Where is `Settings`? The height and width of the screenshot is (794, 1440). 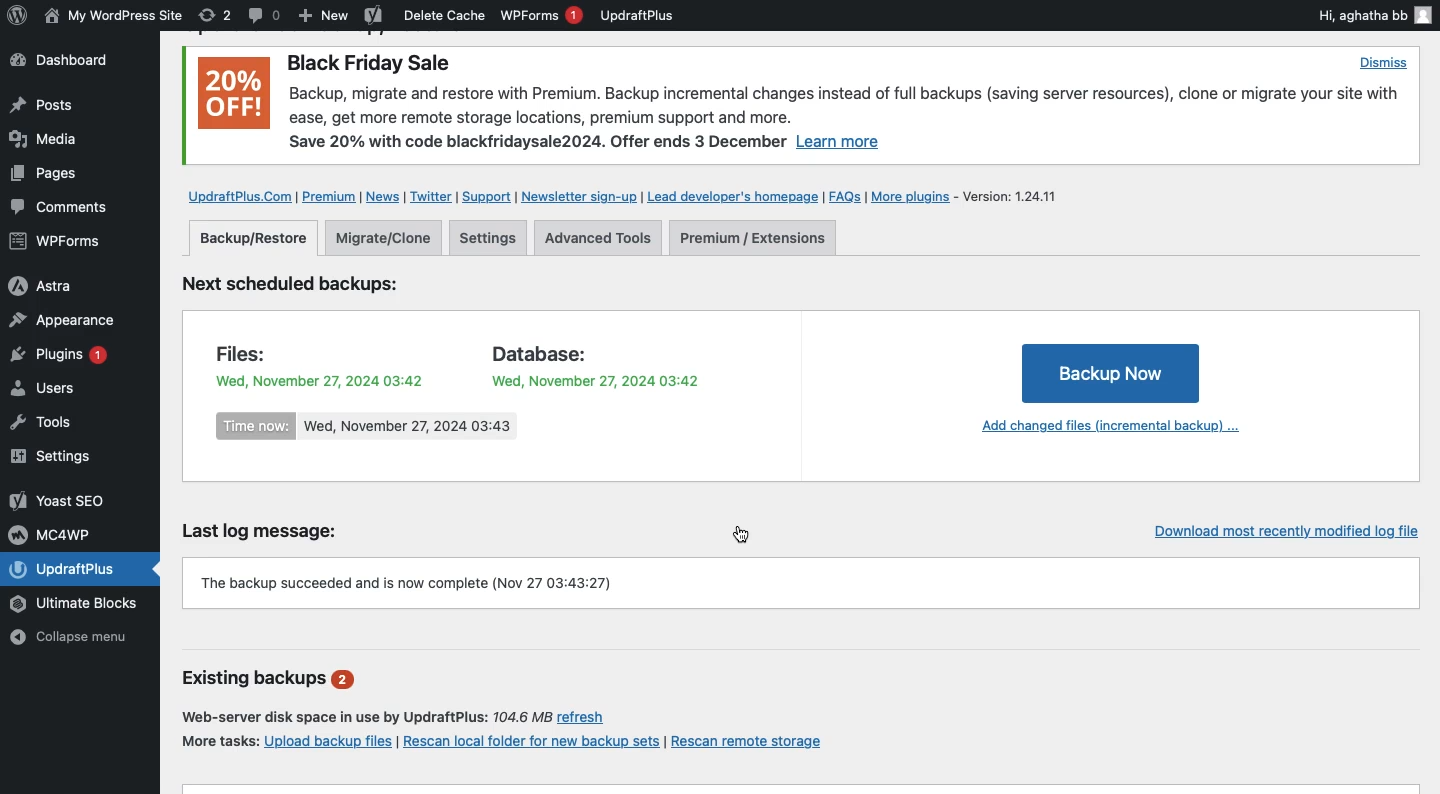
Settings is located at coordinates (490, 237).